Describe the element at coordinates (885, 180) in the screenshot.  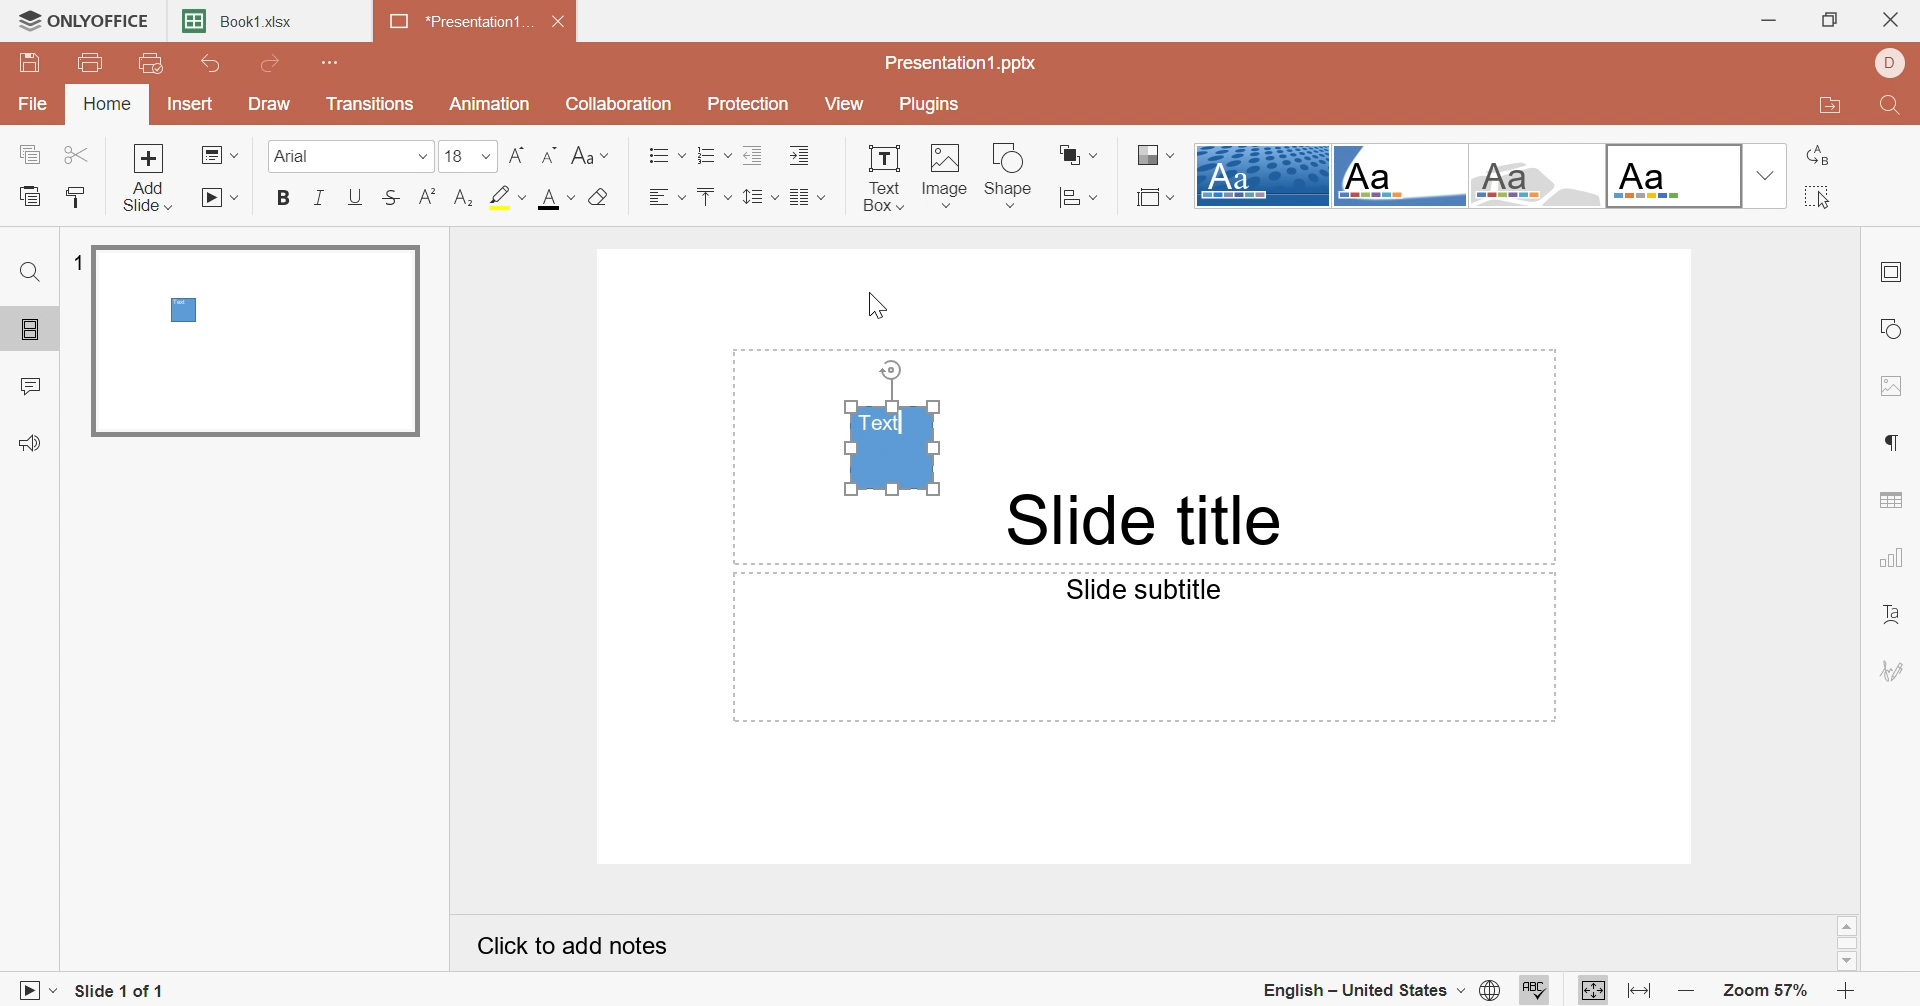
I see `Text Box` at that location.